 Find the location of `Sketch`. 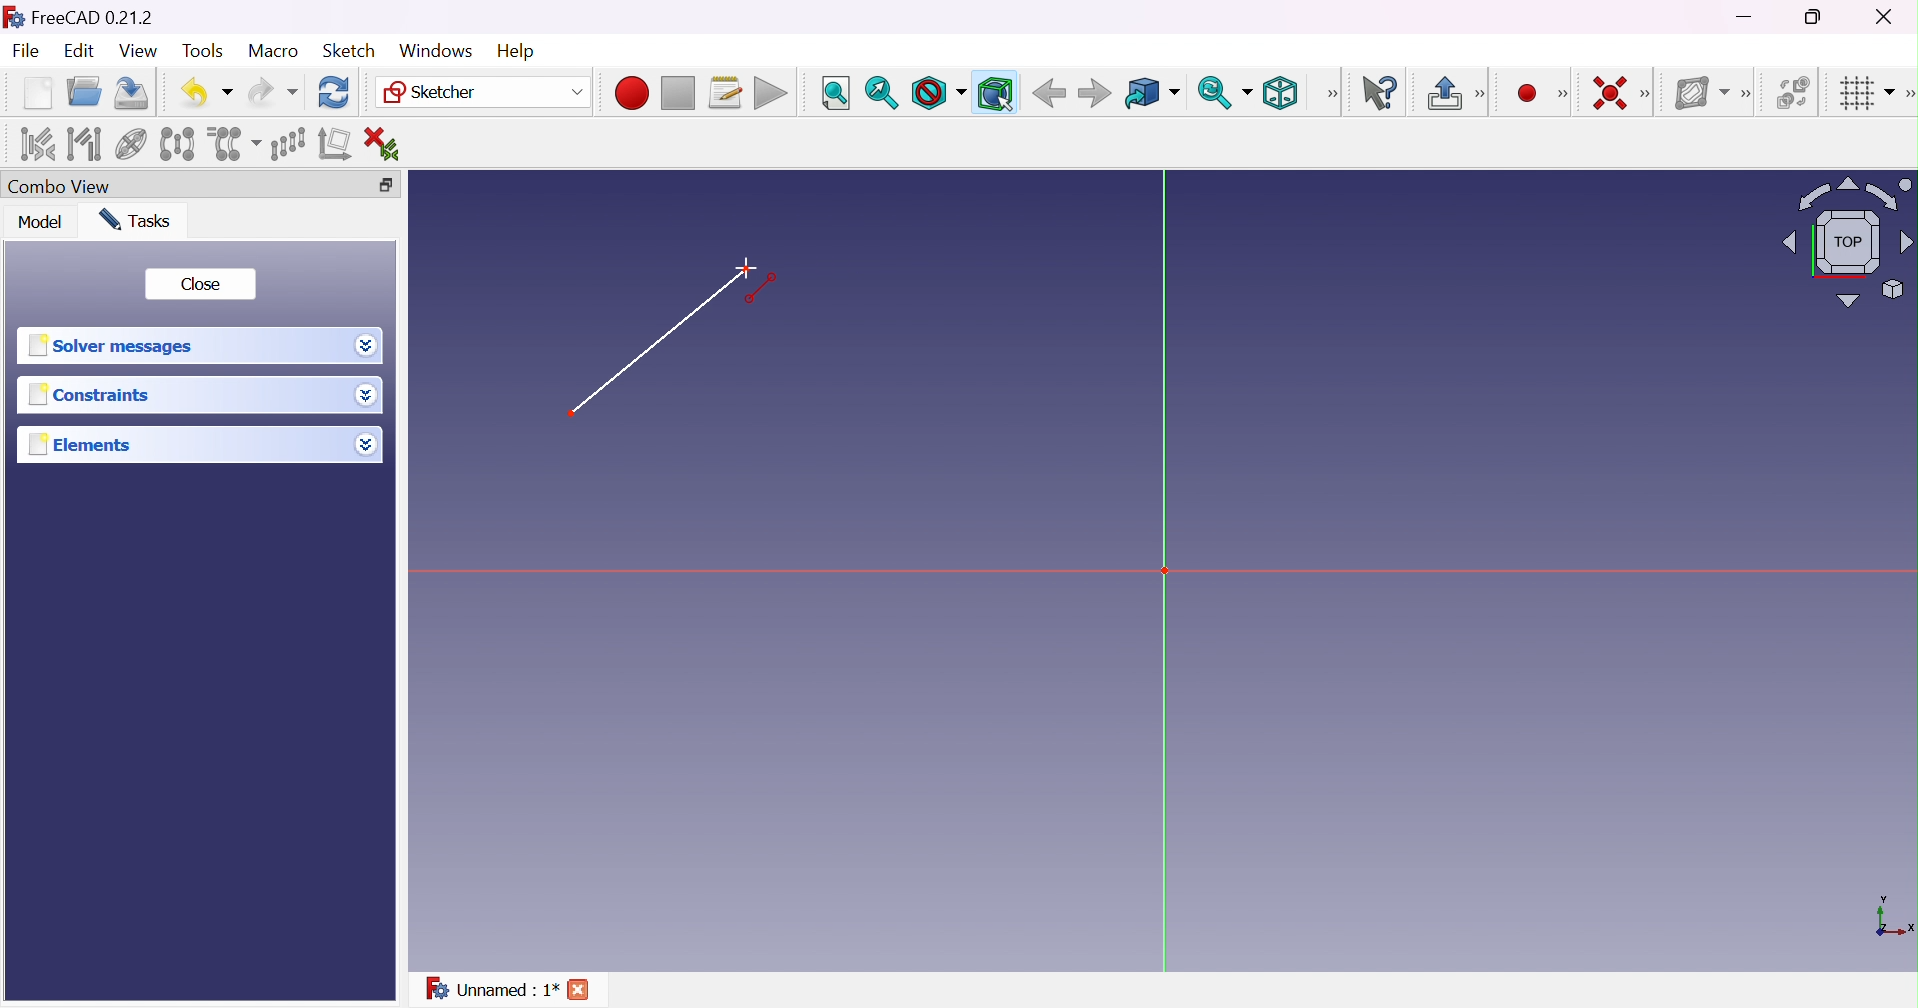

Sketch is located at coordinates (351, 51).